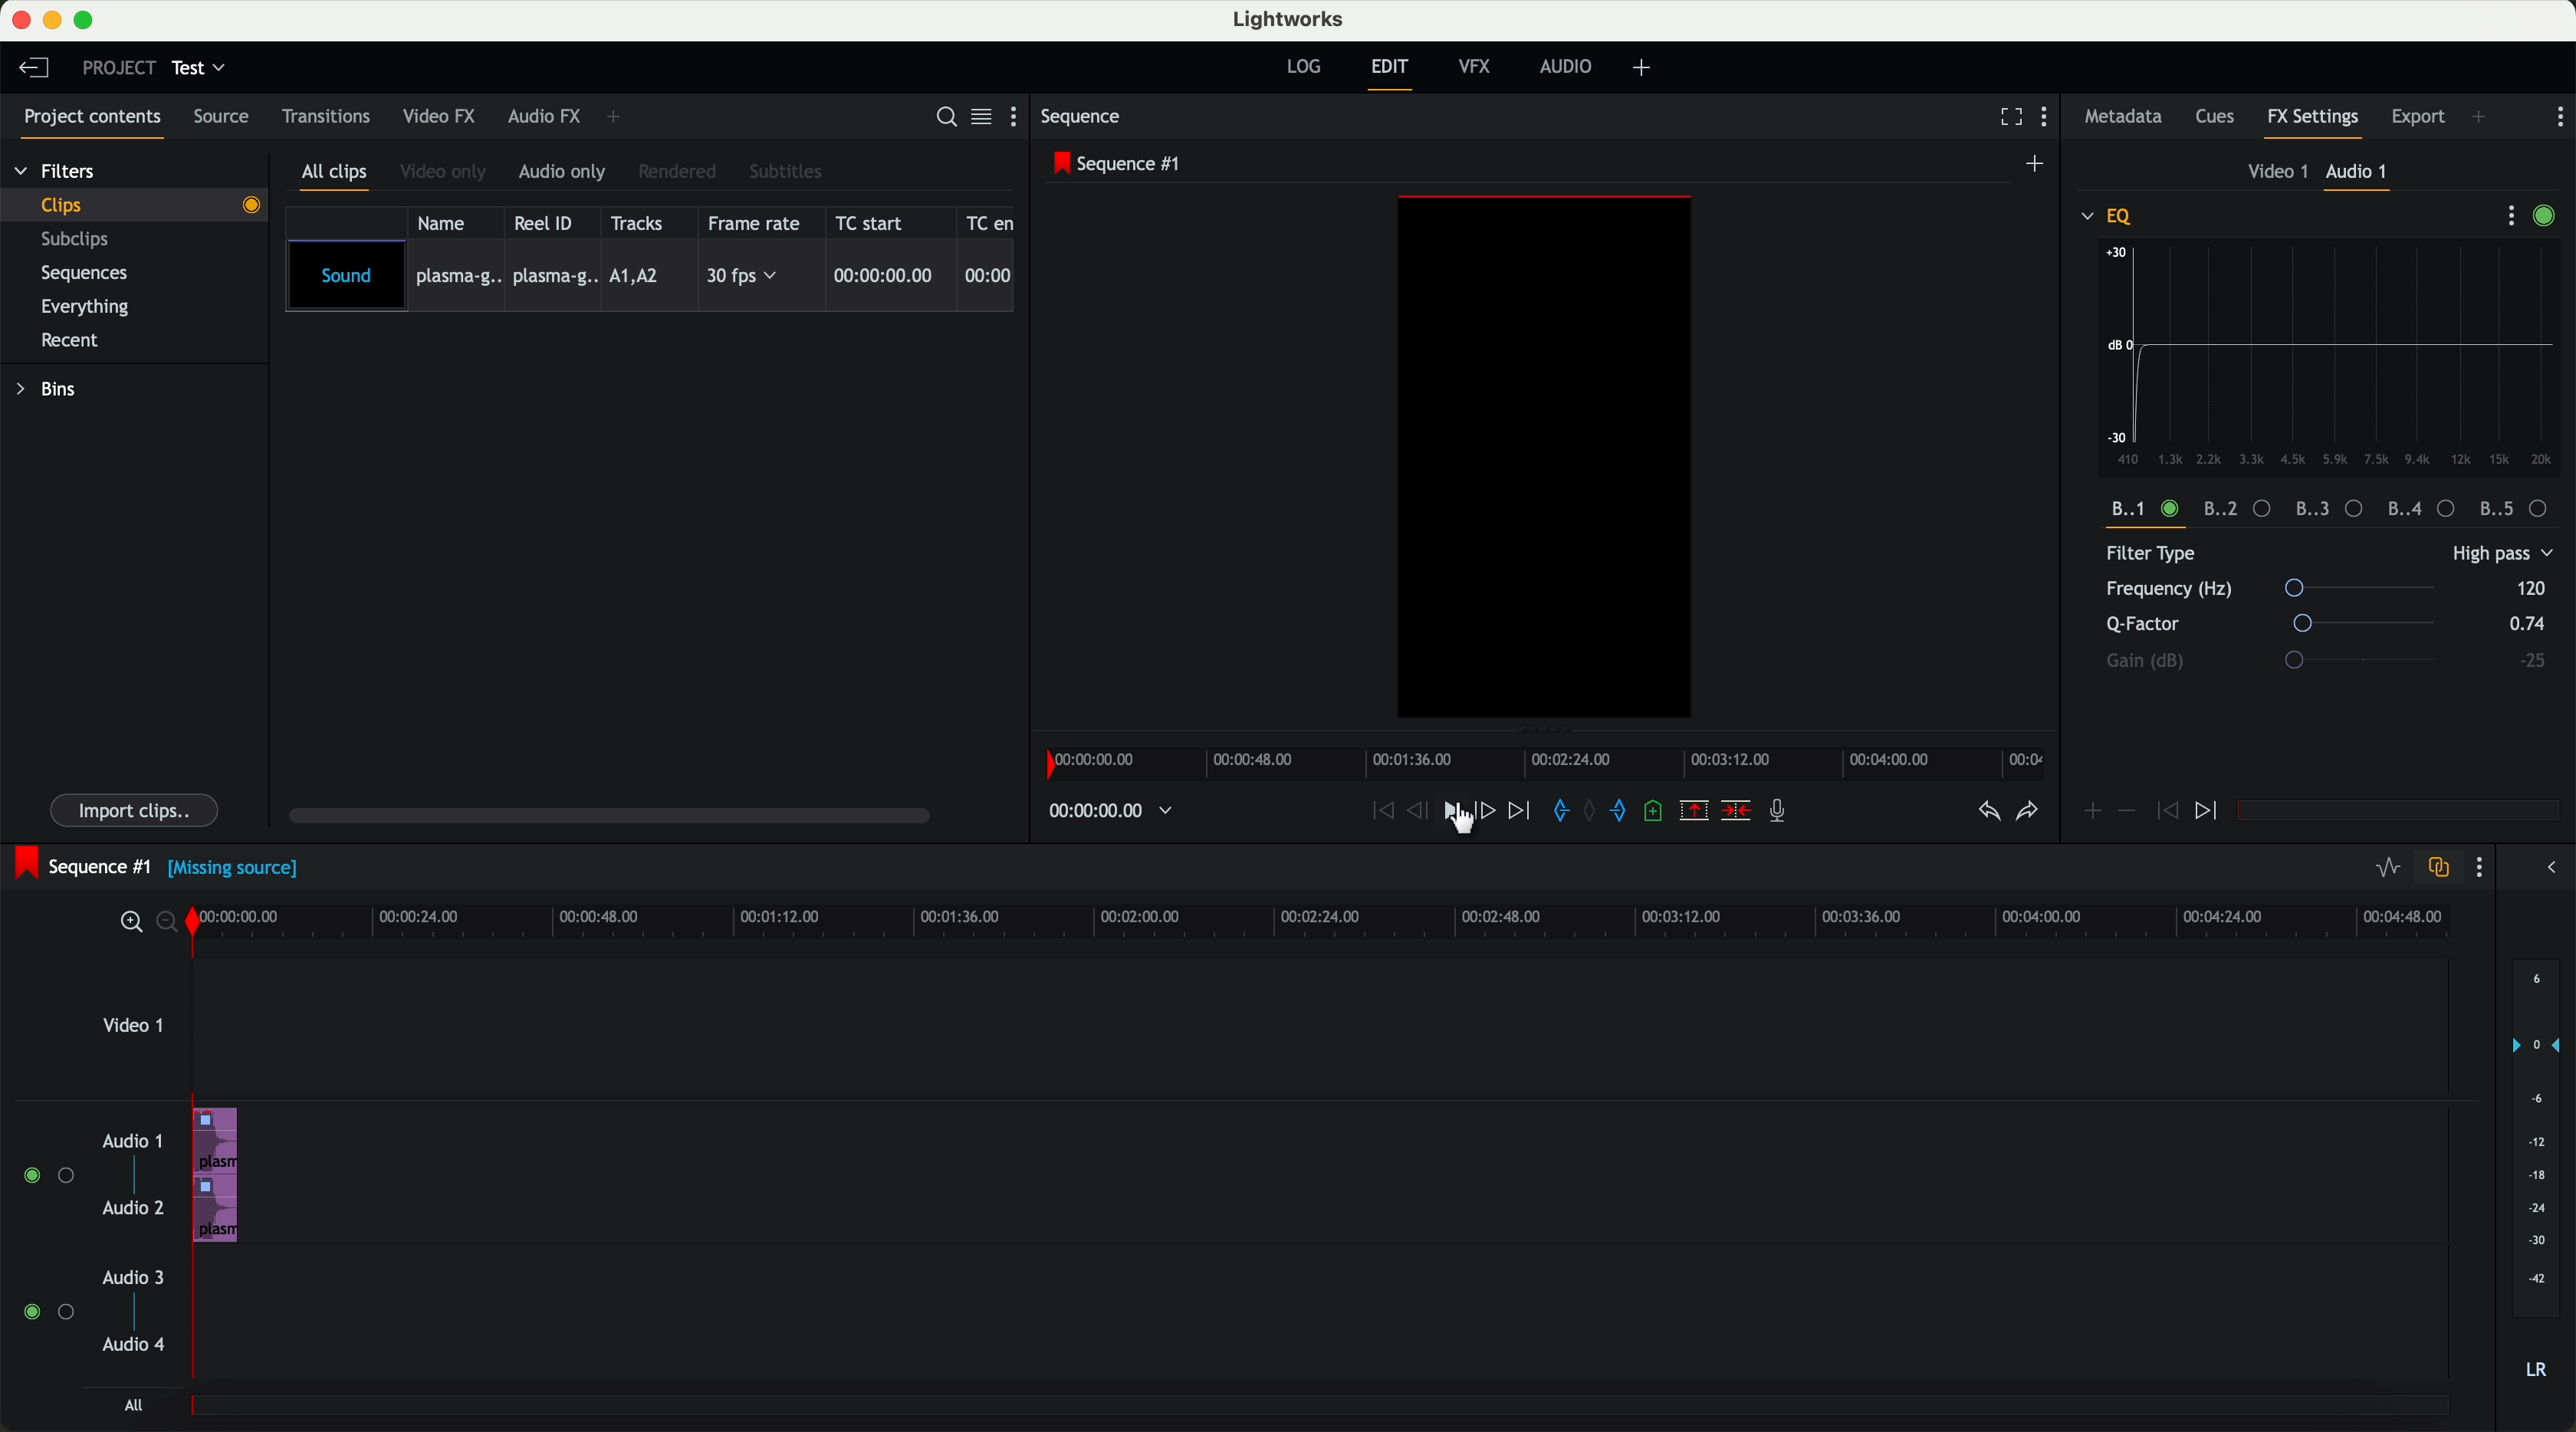 The image size is (2576, 1432). I want to click on timeline, so click(1336, 922).